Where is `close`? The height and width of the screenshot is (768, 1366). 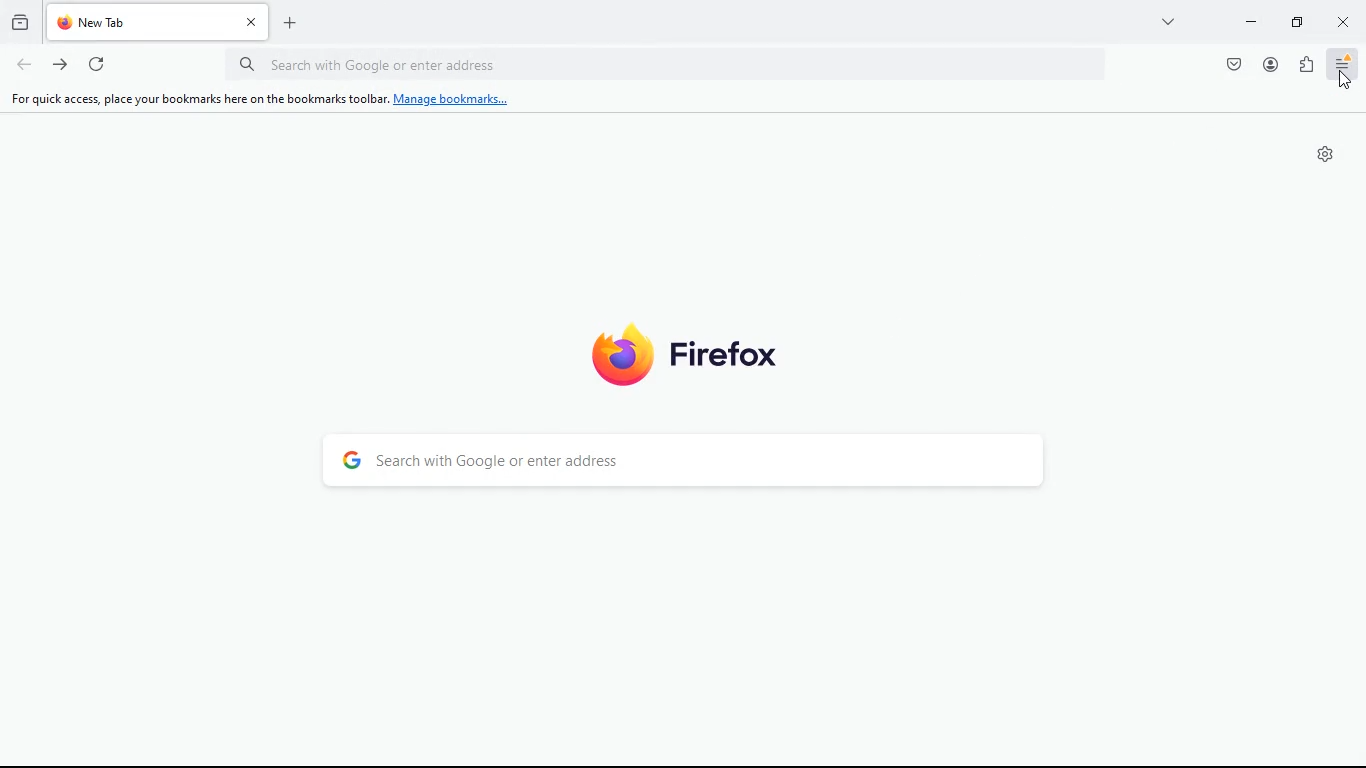 close is located at coordinates (1345, 25).